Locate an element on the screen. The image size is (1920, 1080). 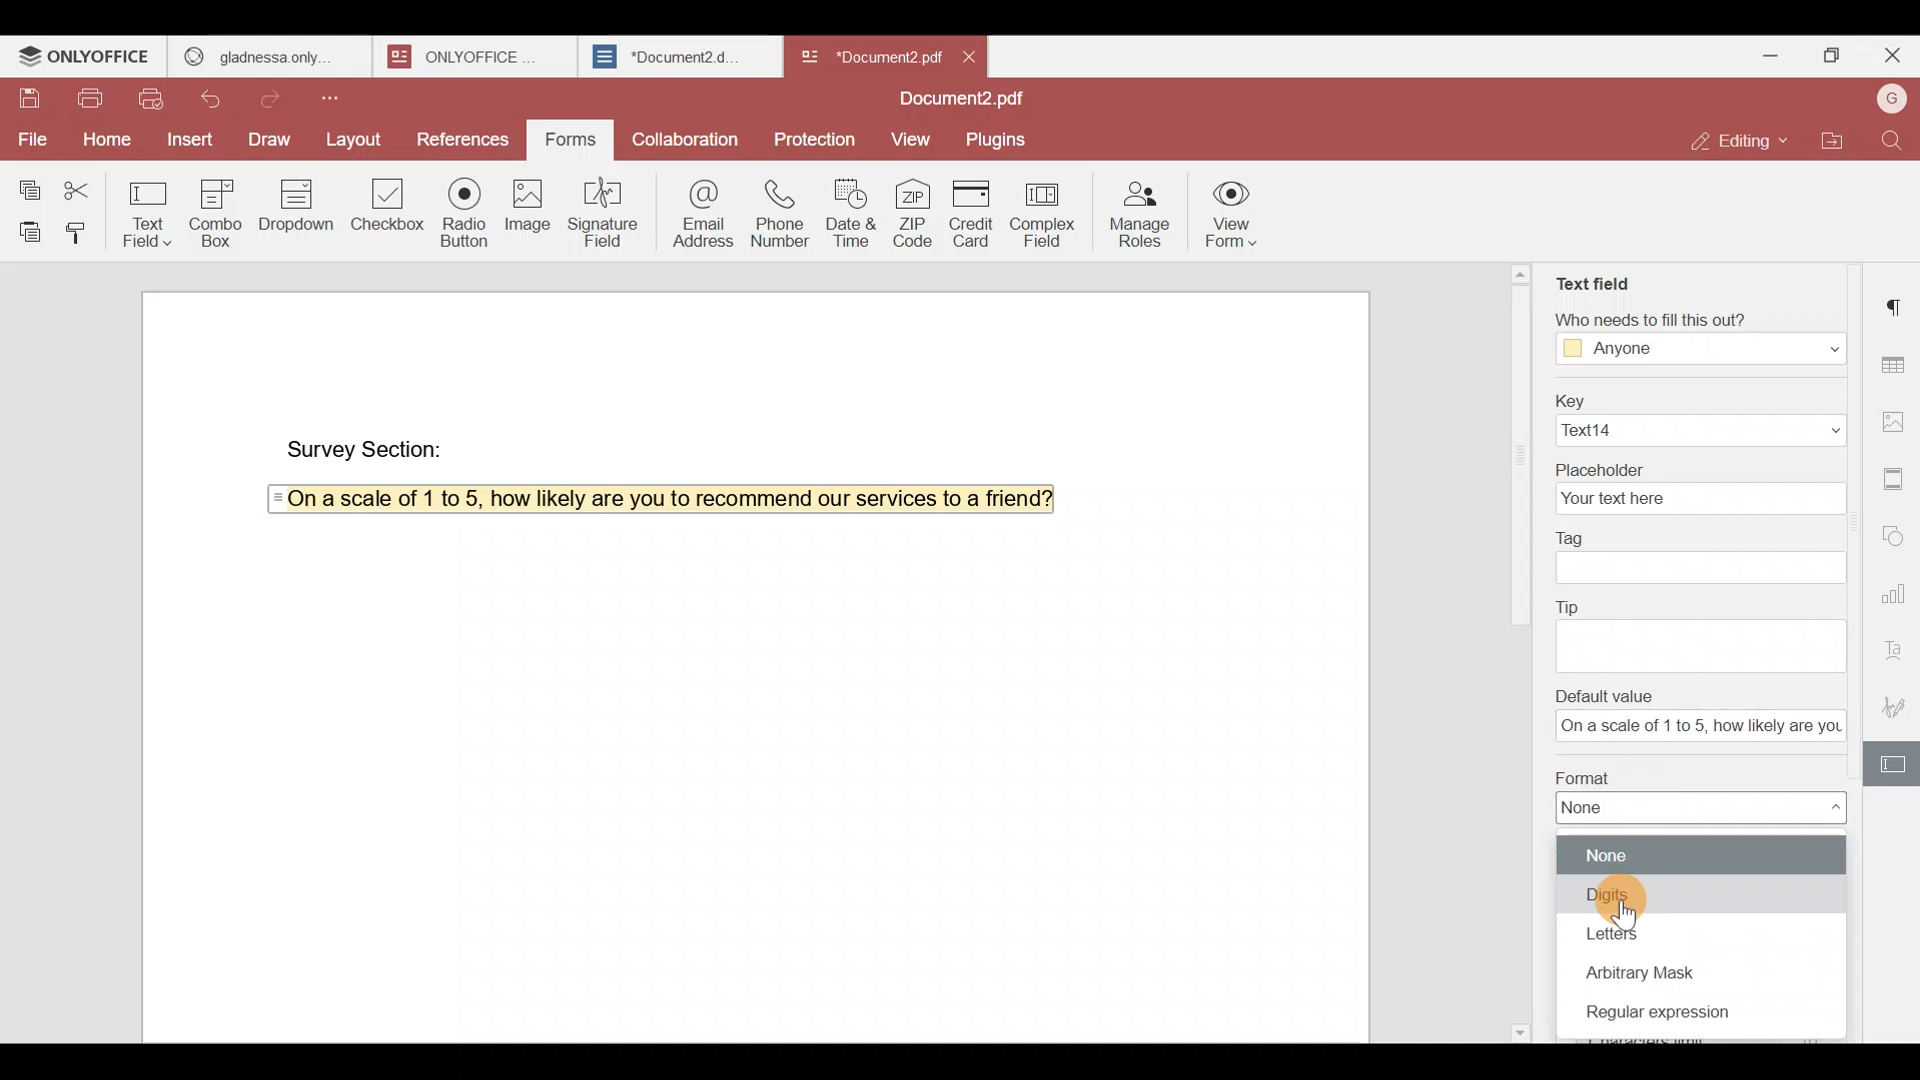
Insert is located at coordinates (190, 144).